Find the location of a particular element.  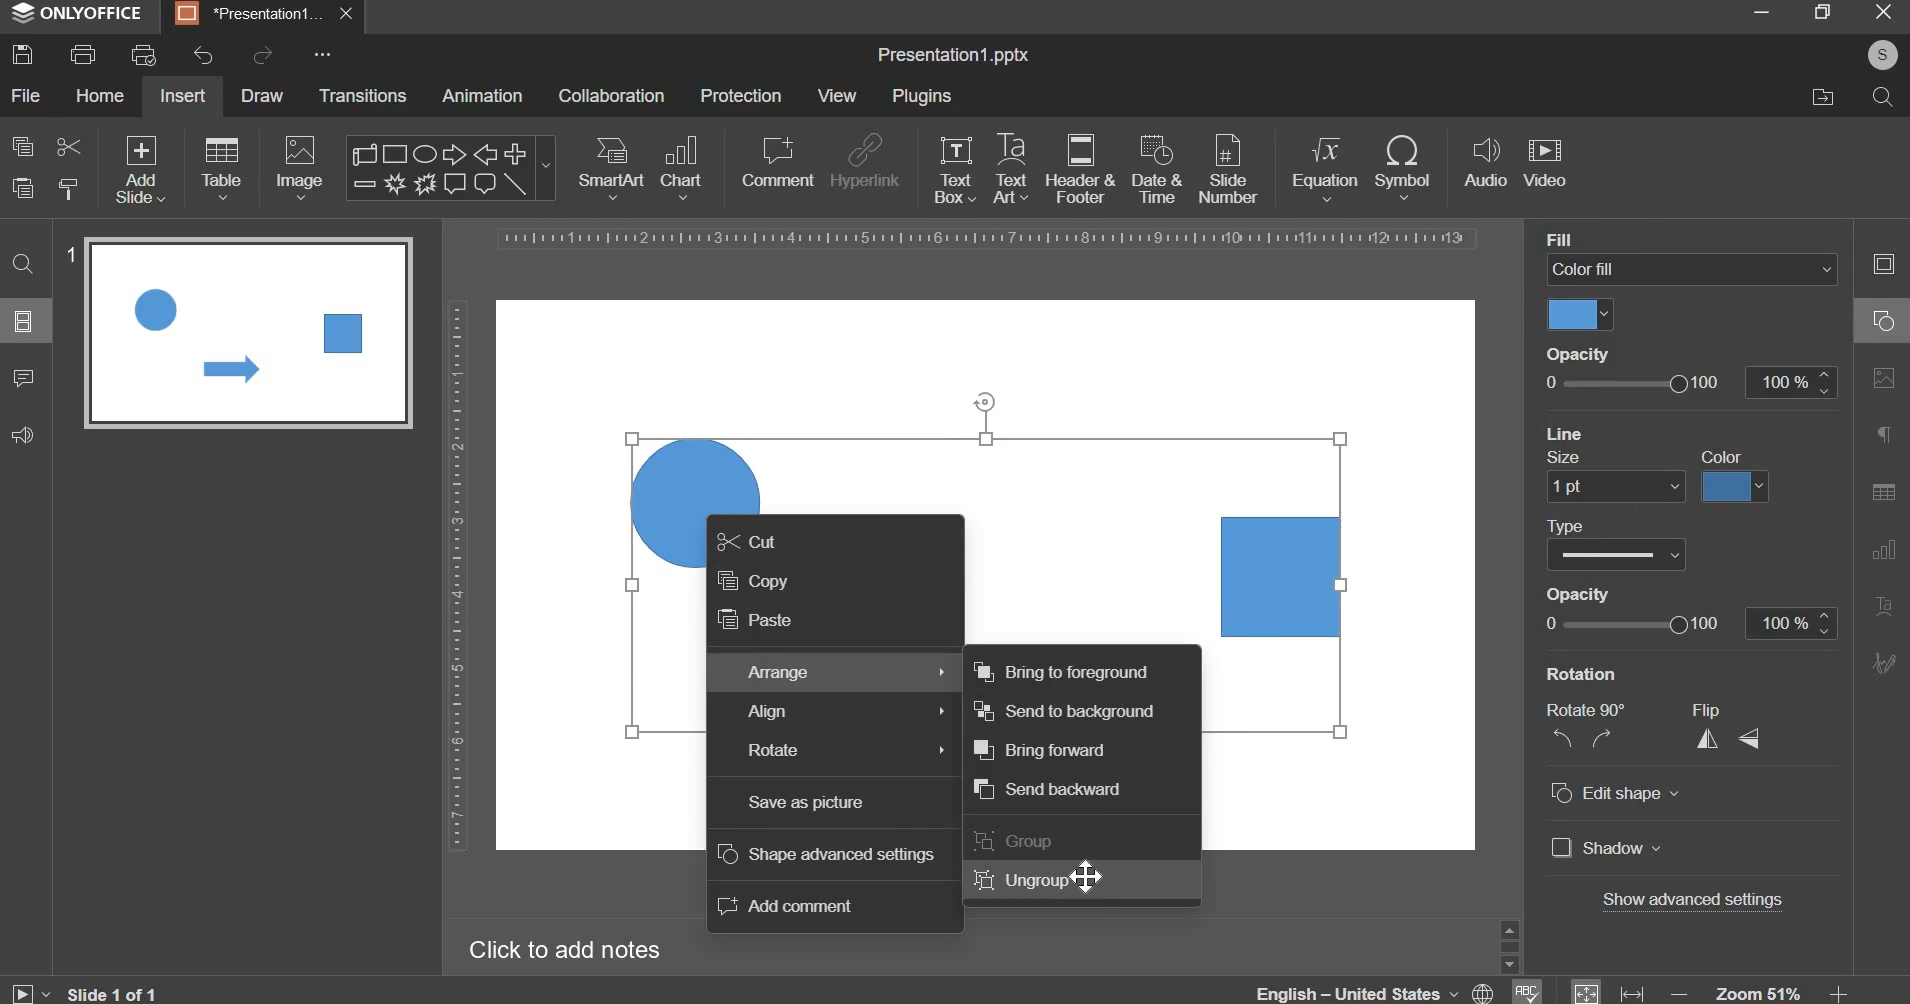

redo is located at coordinates (260, 55).